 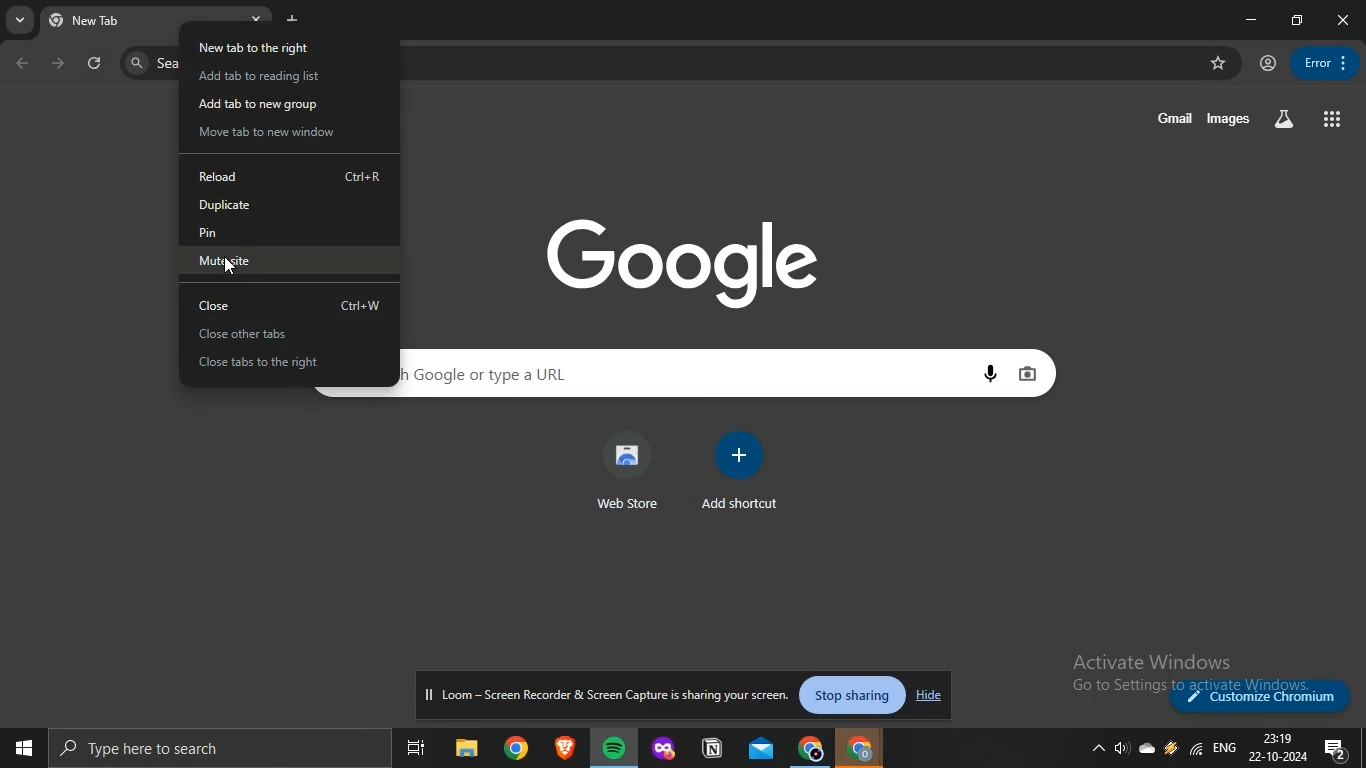 What do you see at coordinates (926, 697) in the screenshot?
I see ` Hide` at bounding box center [926, 697].